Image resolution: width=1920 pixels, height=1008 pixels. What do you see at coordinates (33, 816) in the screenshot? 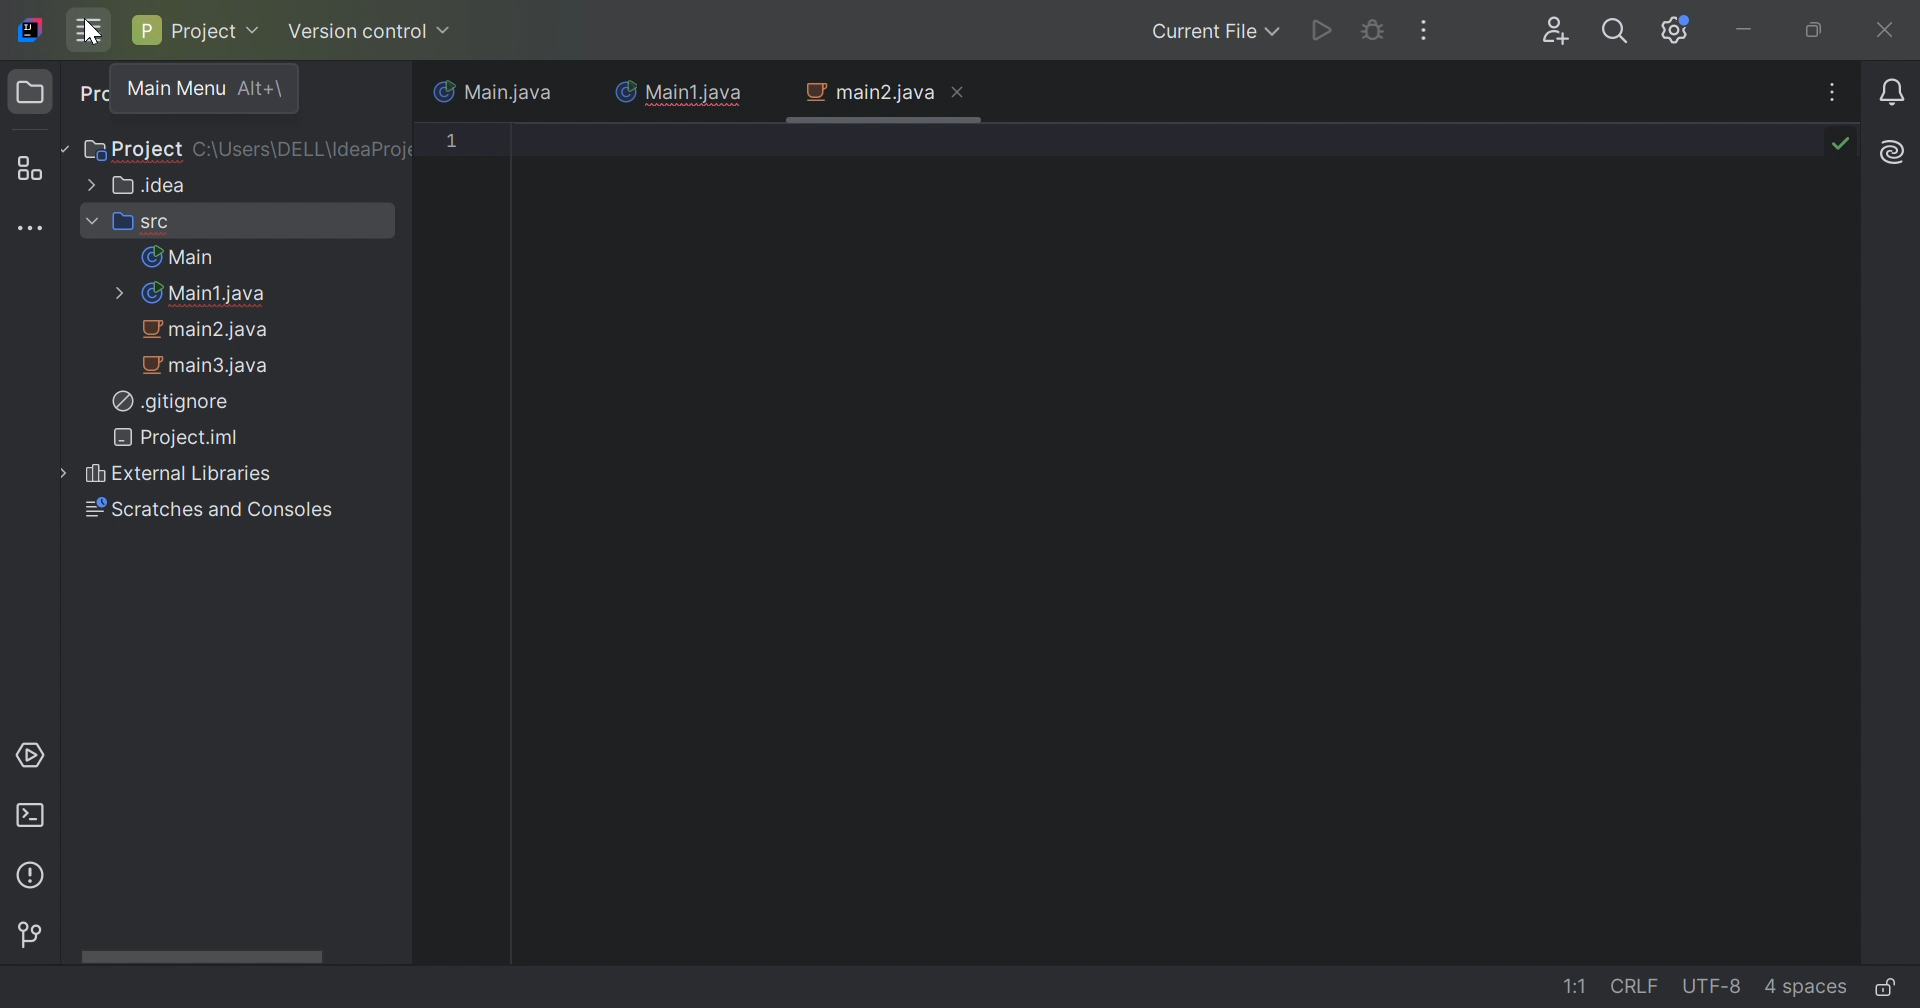
I see `Terminal` at bounding box center [33, 816].